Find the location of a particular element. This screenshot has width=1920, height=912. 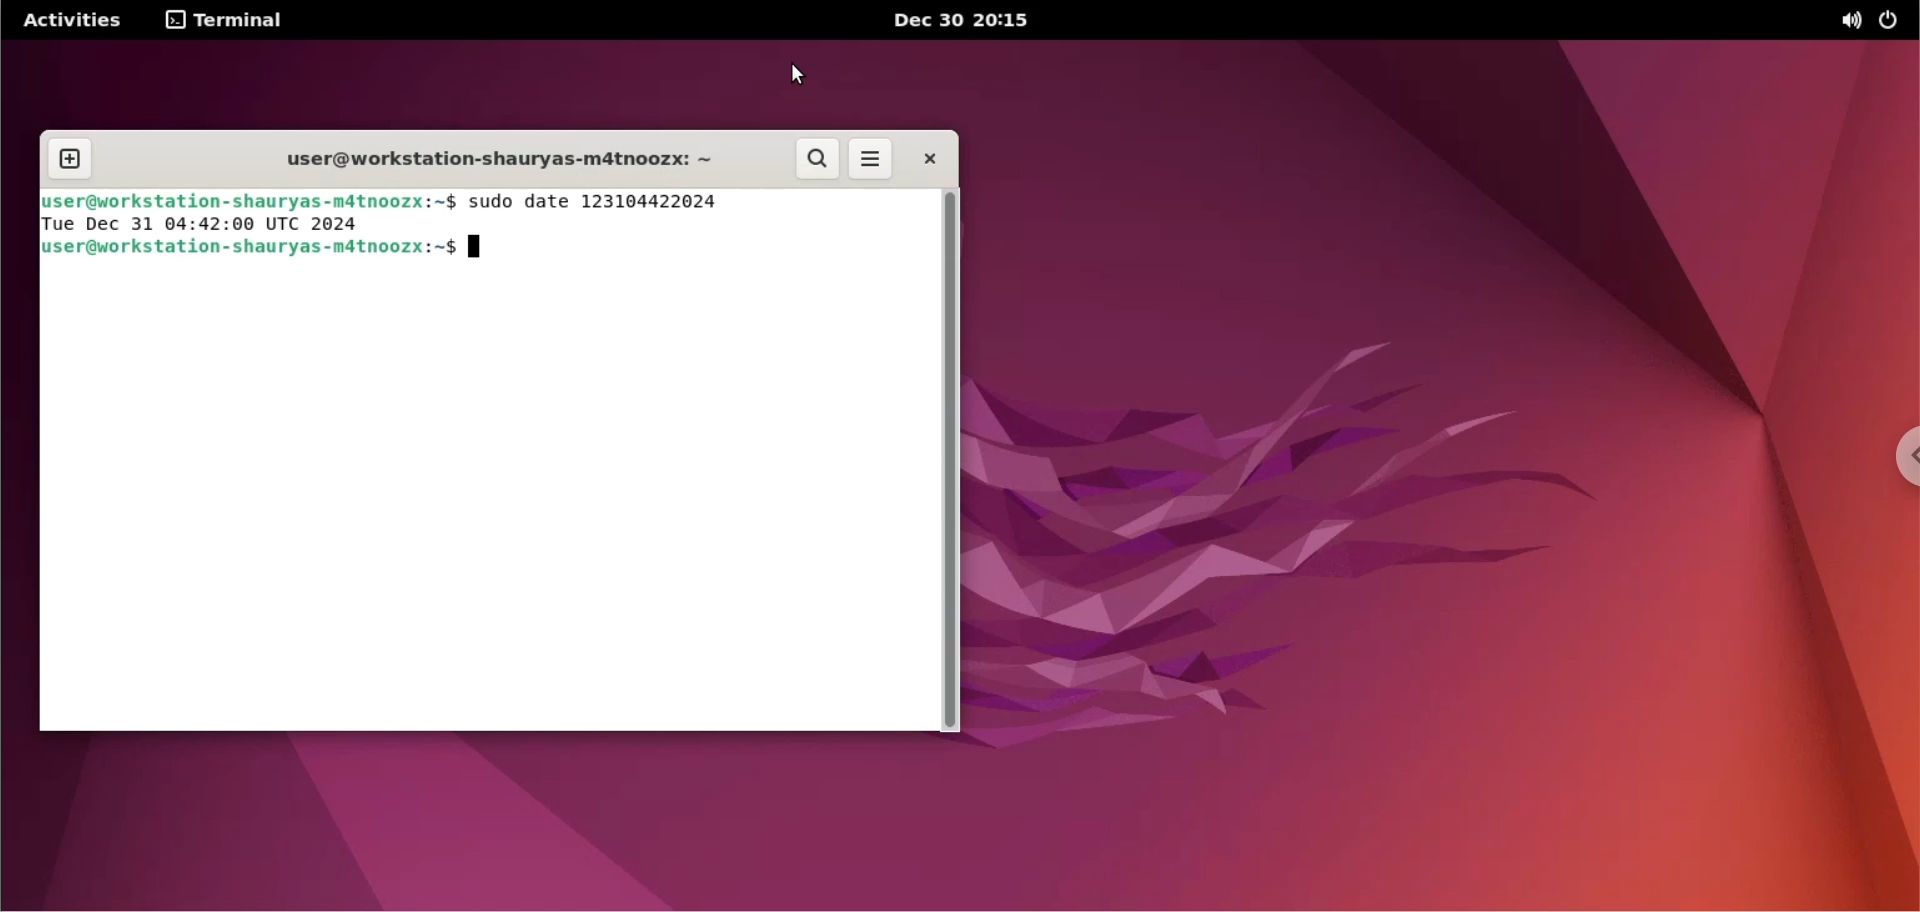

TERMINAL is located at coordinates (227, 20).